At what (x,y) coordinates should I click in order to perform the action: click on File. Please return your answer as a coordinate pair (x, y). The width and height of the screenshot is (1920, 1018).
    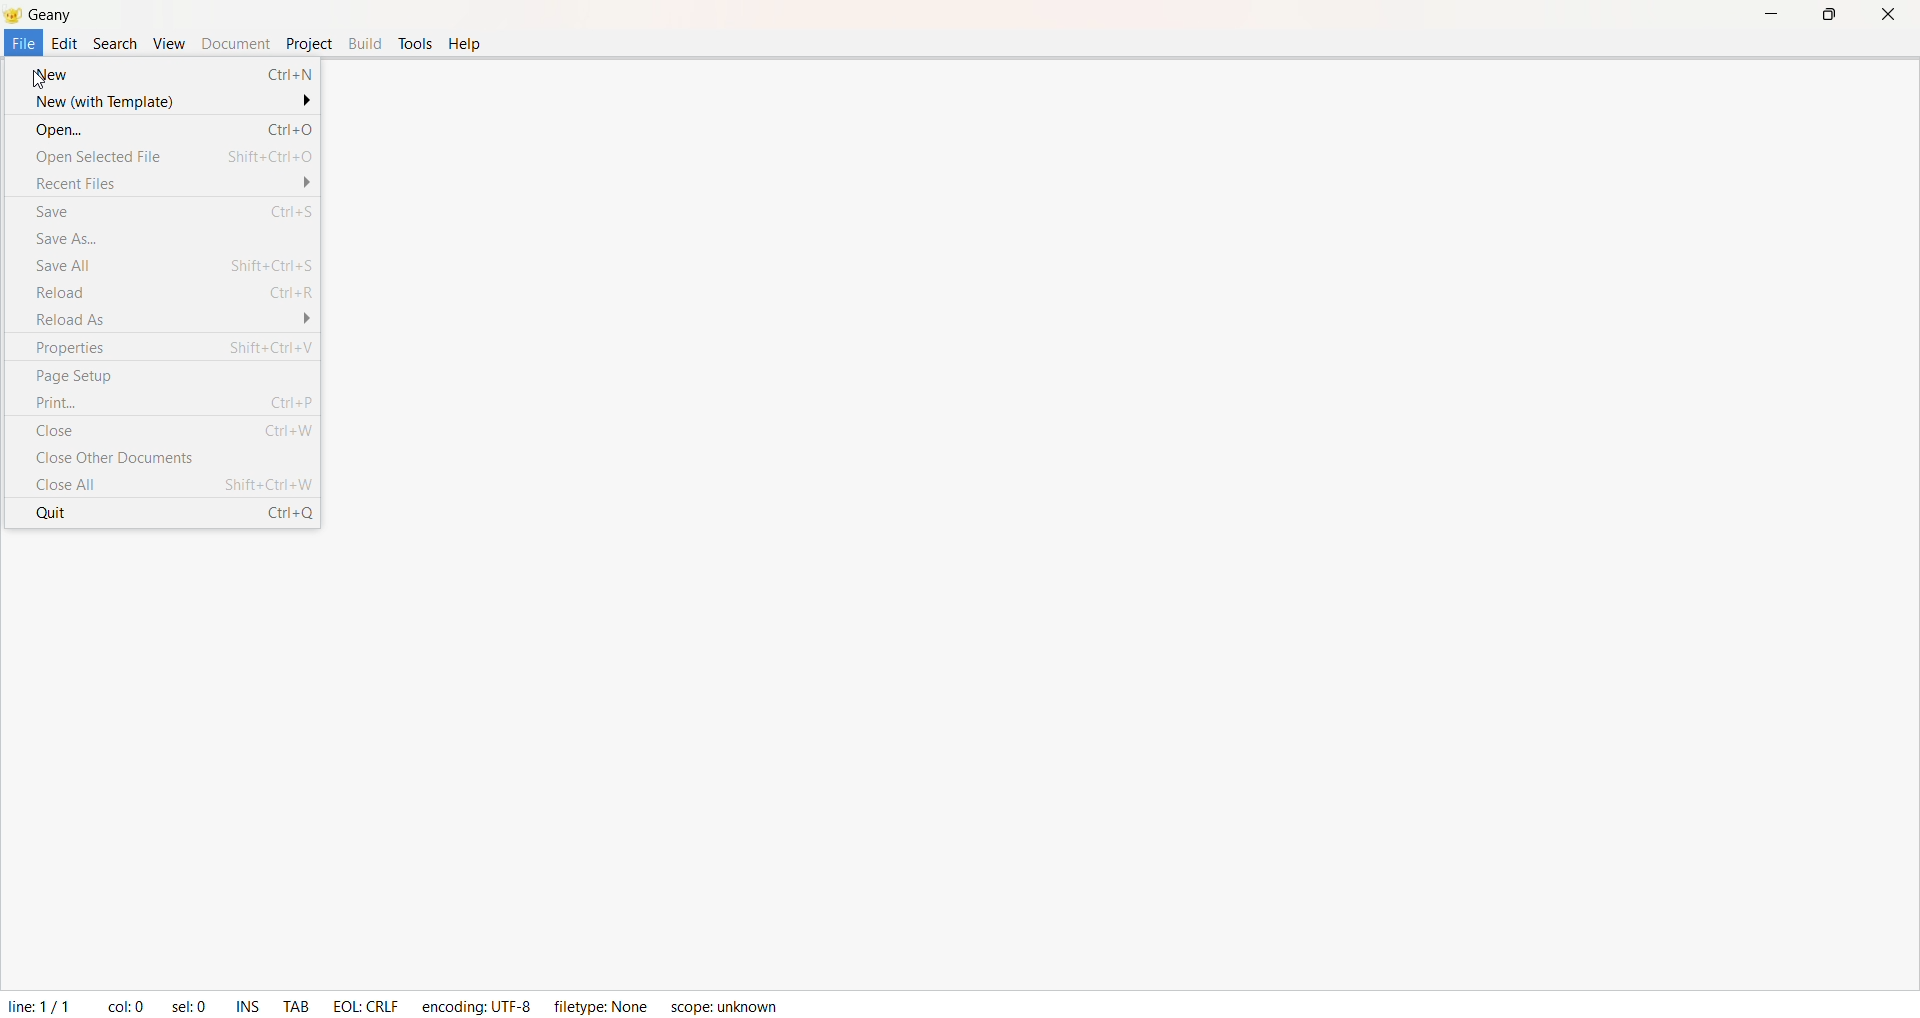
    Looking at the image, I should click on (25, 44).